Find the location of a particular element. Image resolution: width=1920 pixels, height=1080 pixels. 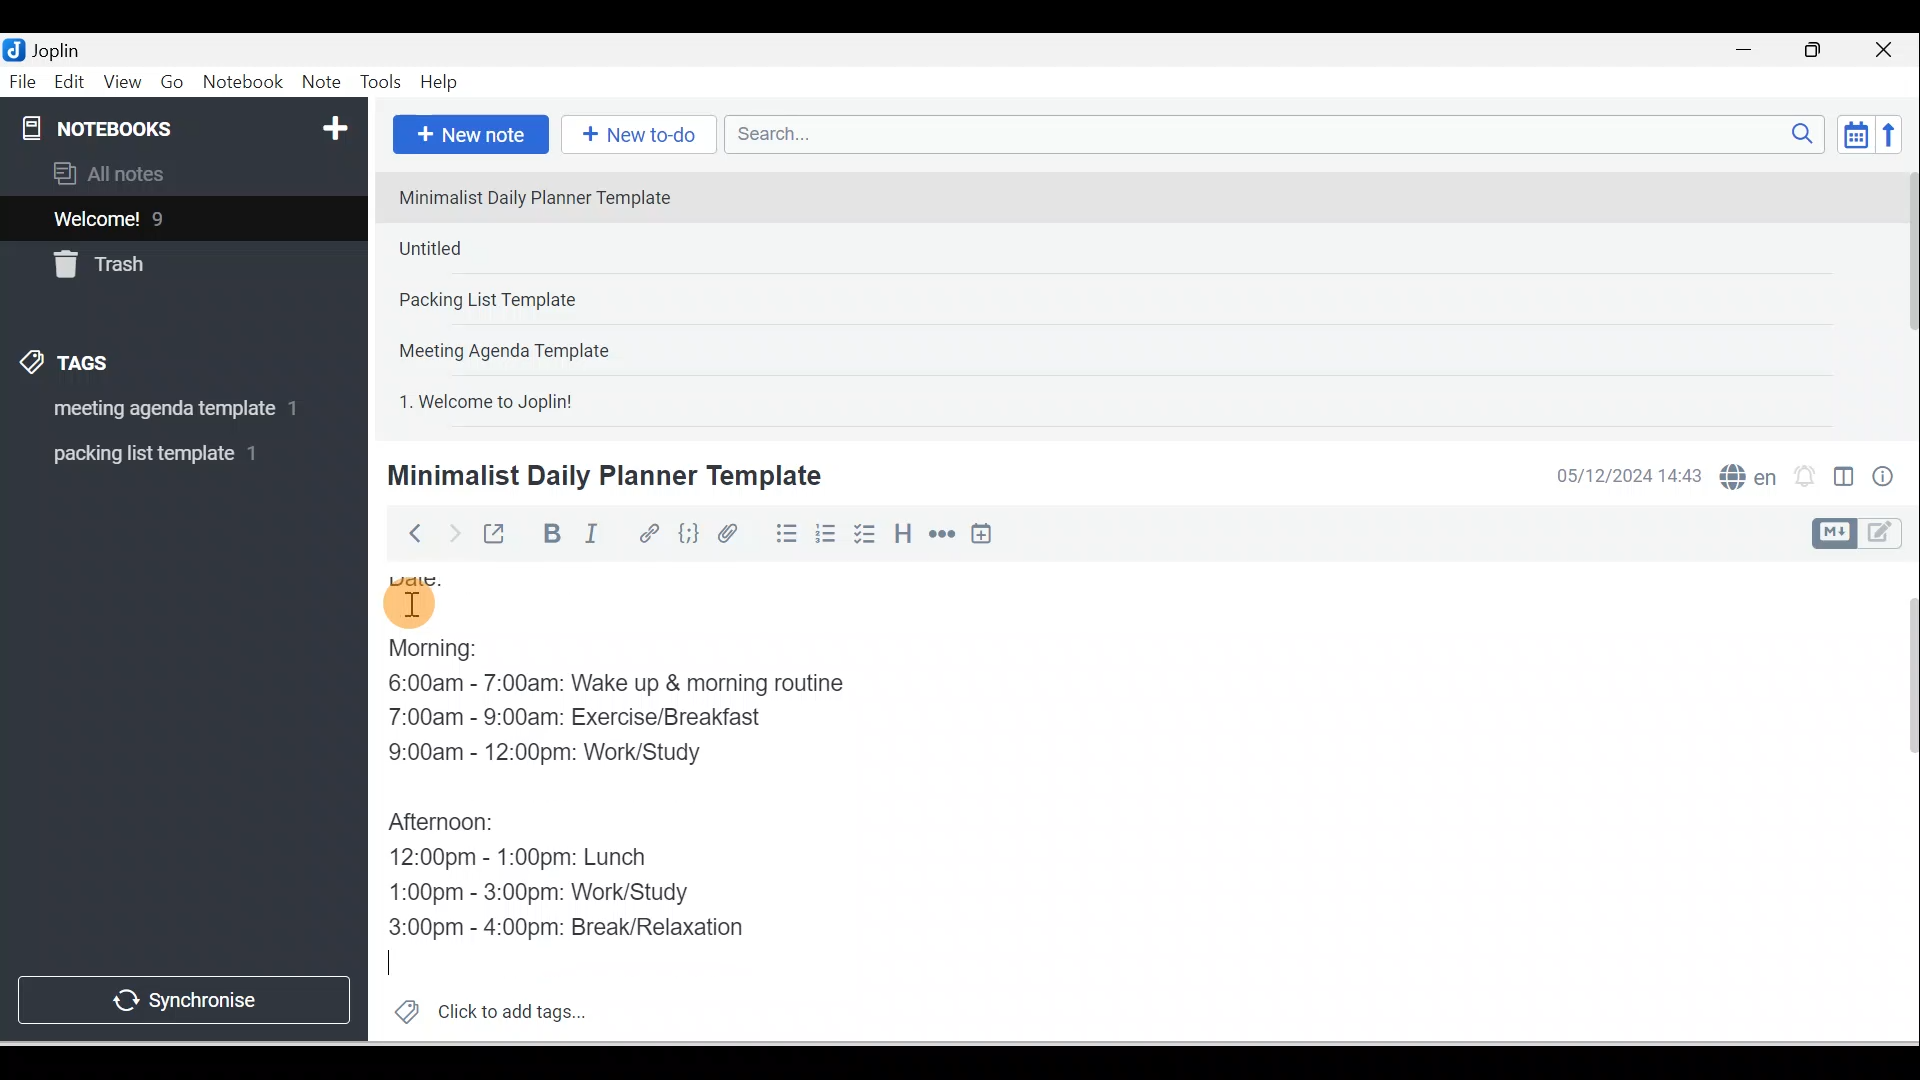

Note 4 is located at coordinates (532, 346).